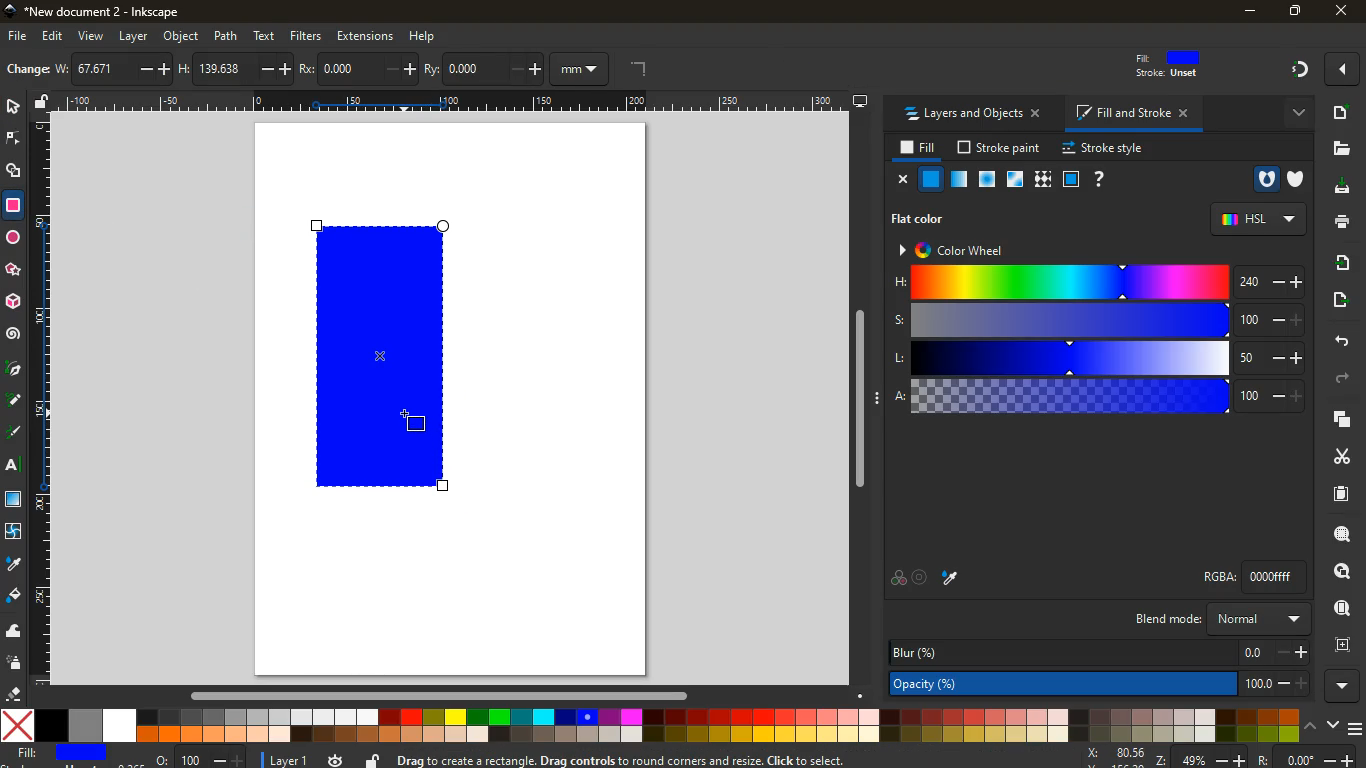  What do you see at coordinates (13, 693) in the screenshot?
I see `erase` at bounding box center [13, 693].